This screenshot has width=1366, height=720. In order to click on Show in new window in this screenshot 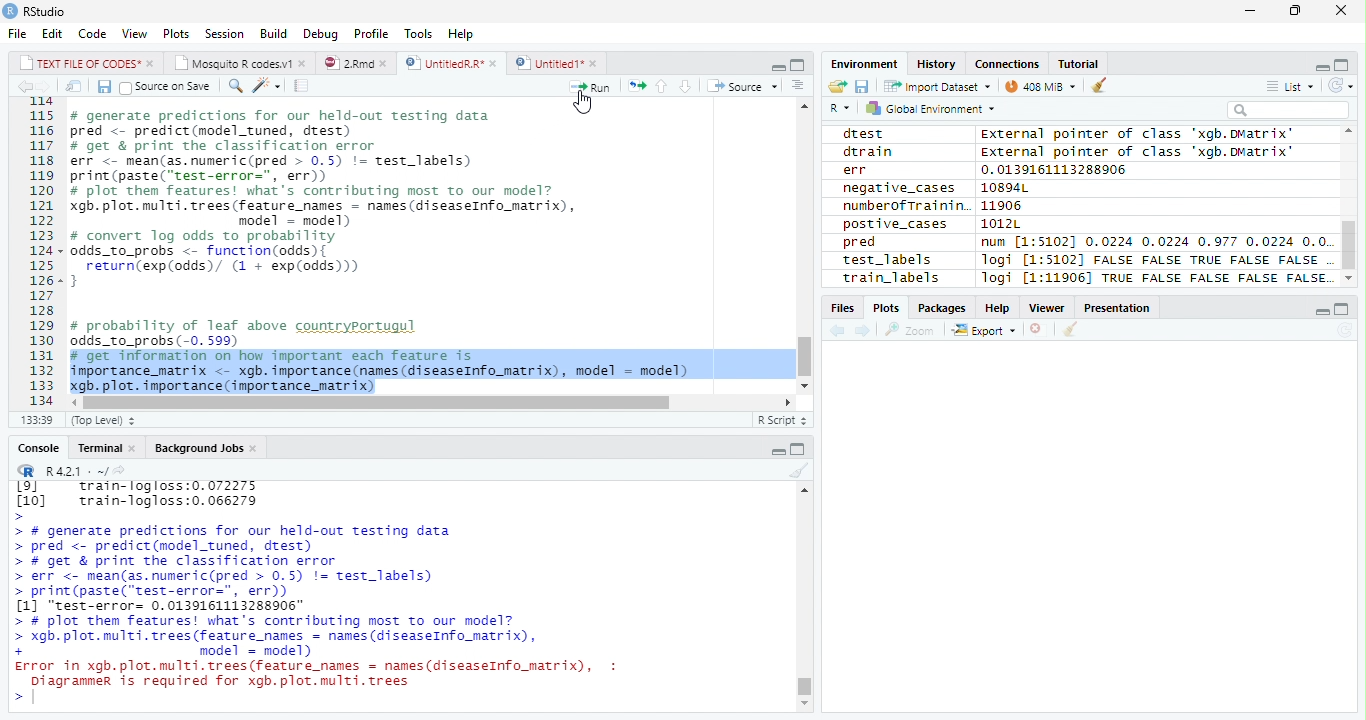, I will do `click(70, 86)`.